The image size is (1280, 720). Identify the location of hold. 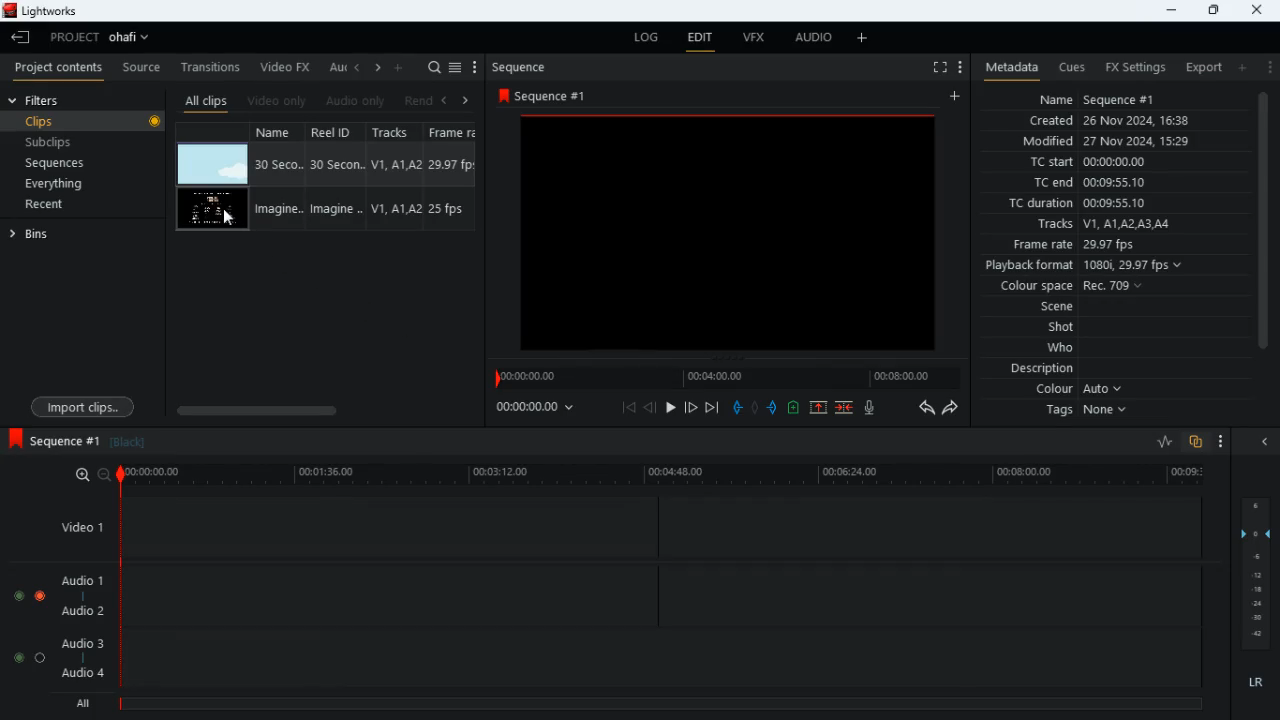
(755, 408).